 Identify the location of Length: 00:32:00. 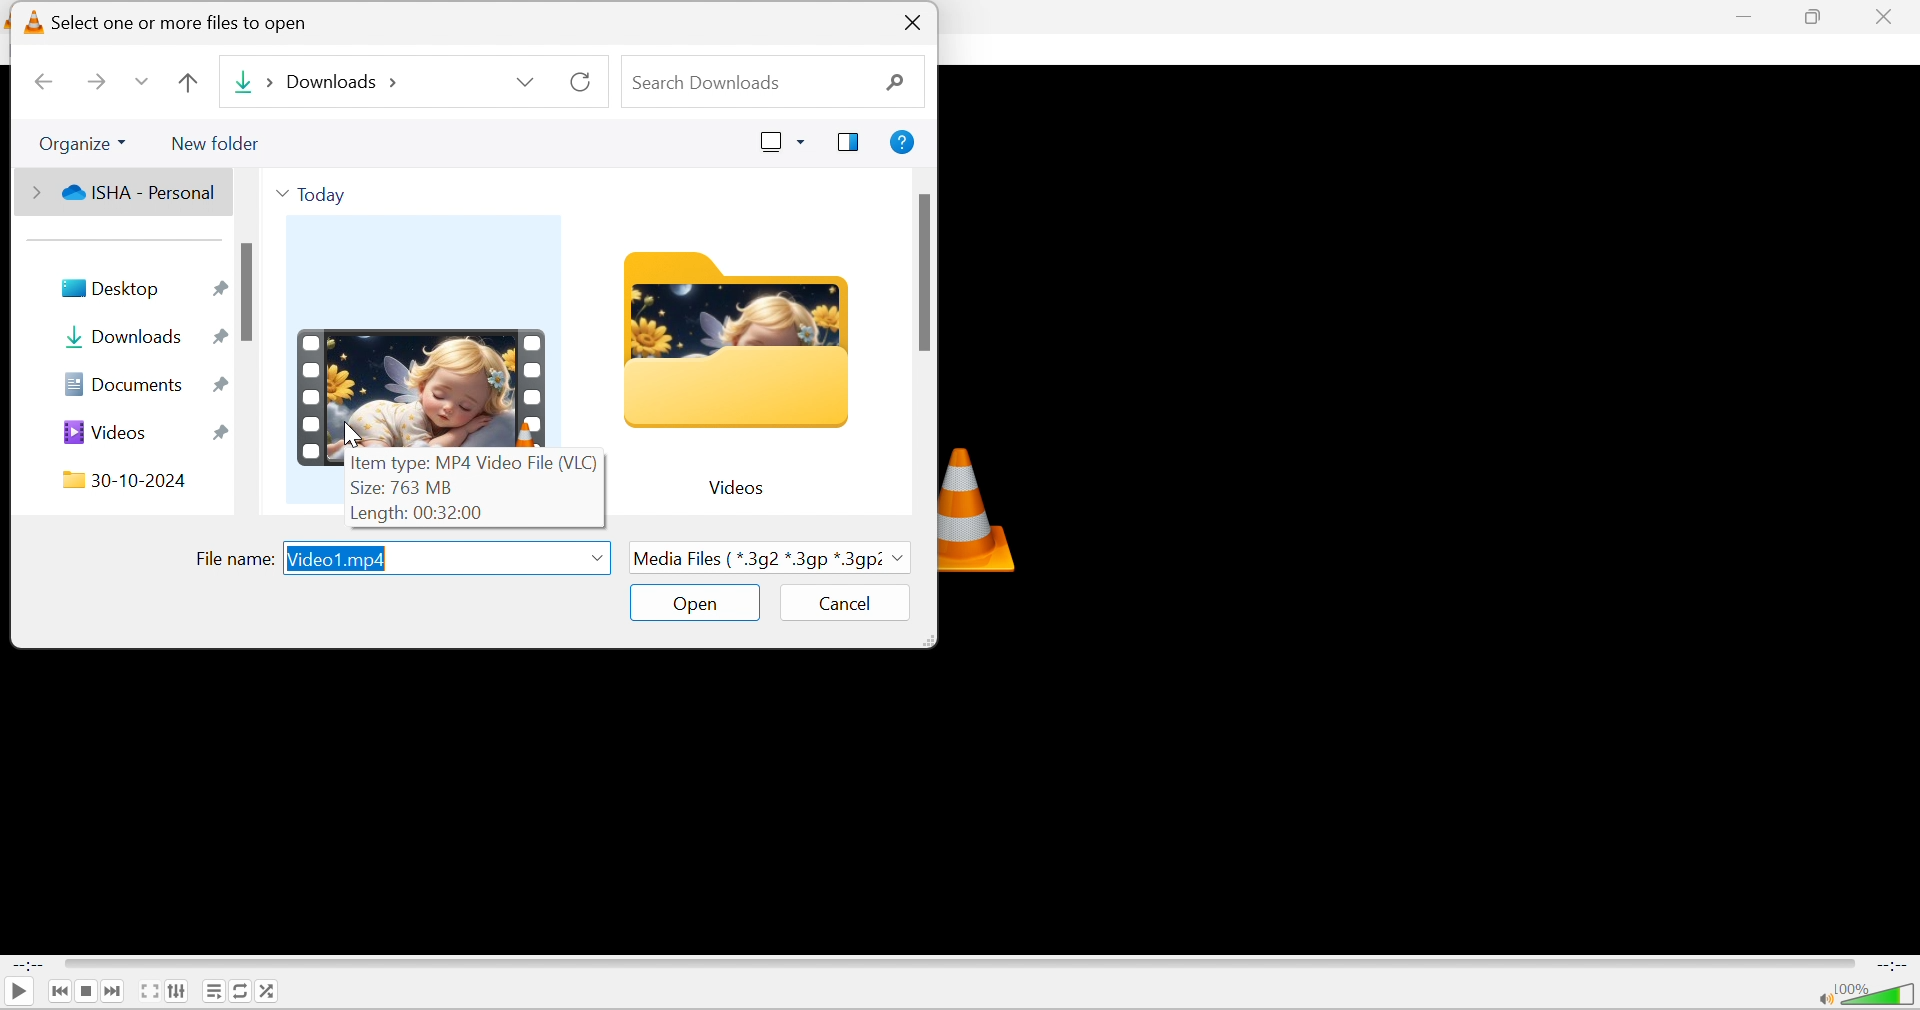
(417, 515).